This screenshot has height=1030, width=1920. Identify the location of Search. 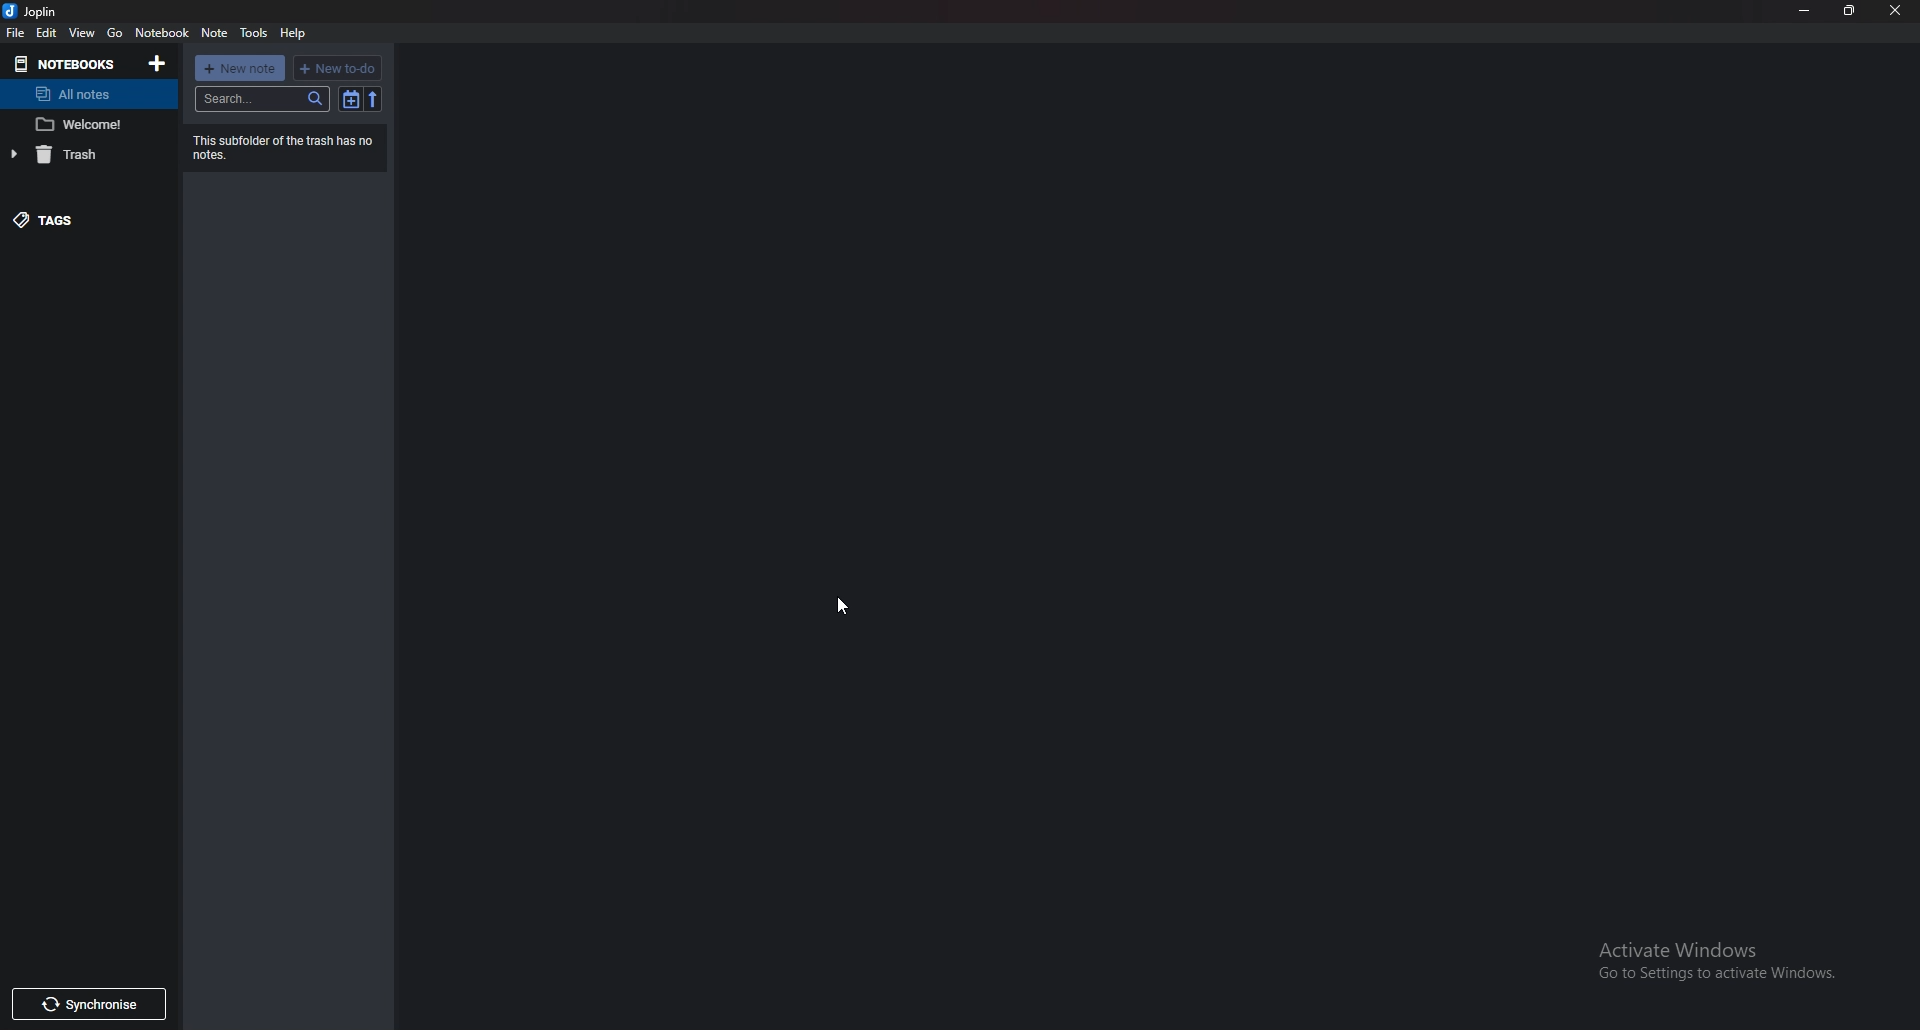
(262, 99).